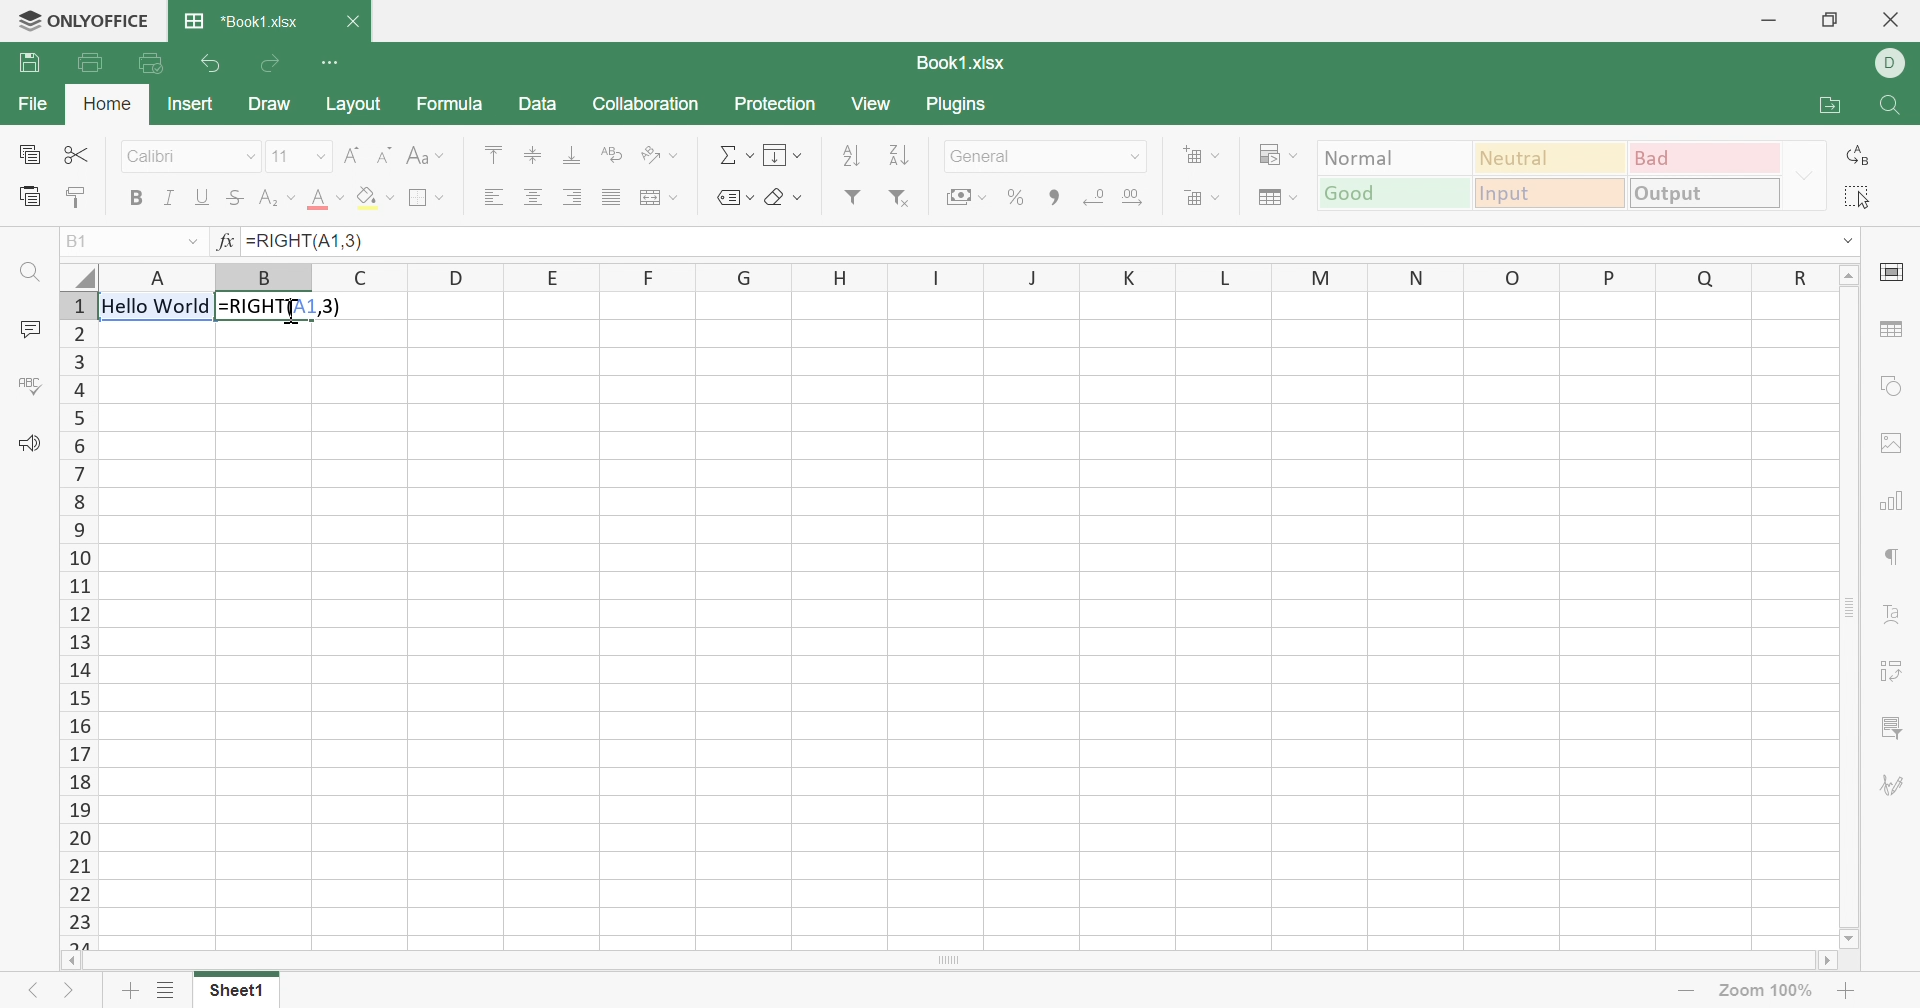 This screenshot has height=1008, width=1920. What do you see at coordinates (573, 153) in the screenshot?
I see `Align bottom` at bounding box center [573, 153].